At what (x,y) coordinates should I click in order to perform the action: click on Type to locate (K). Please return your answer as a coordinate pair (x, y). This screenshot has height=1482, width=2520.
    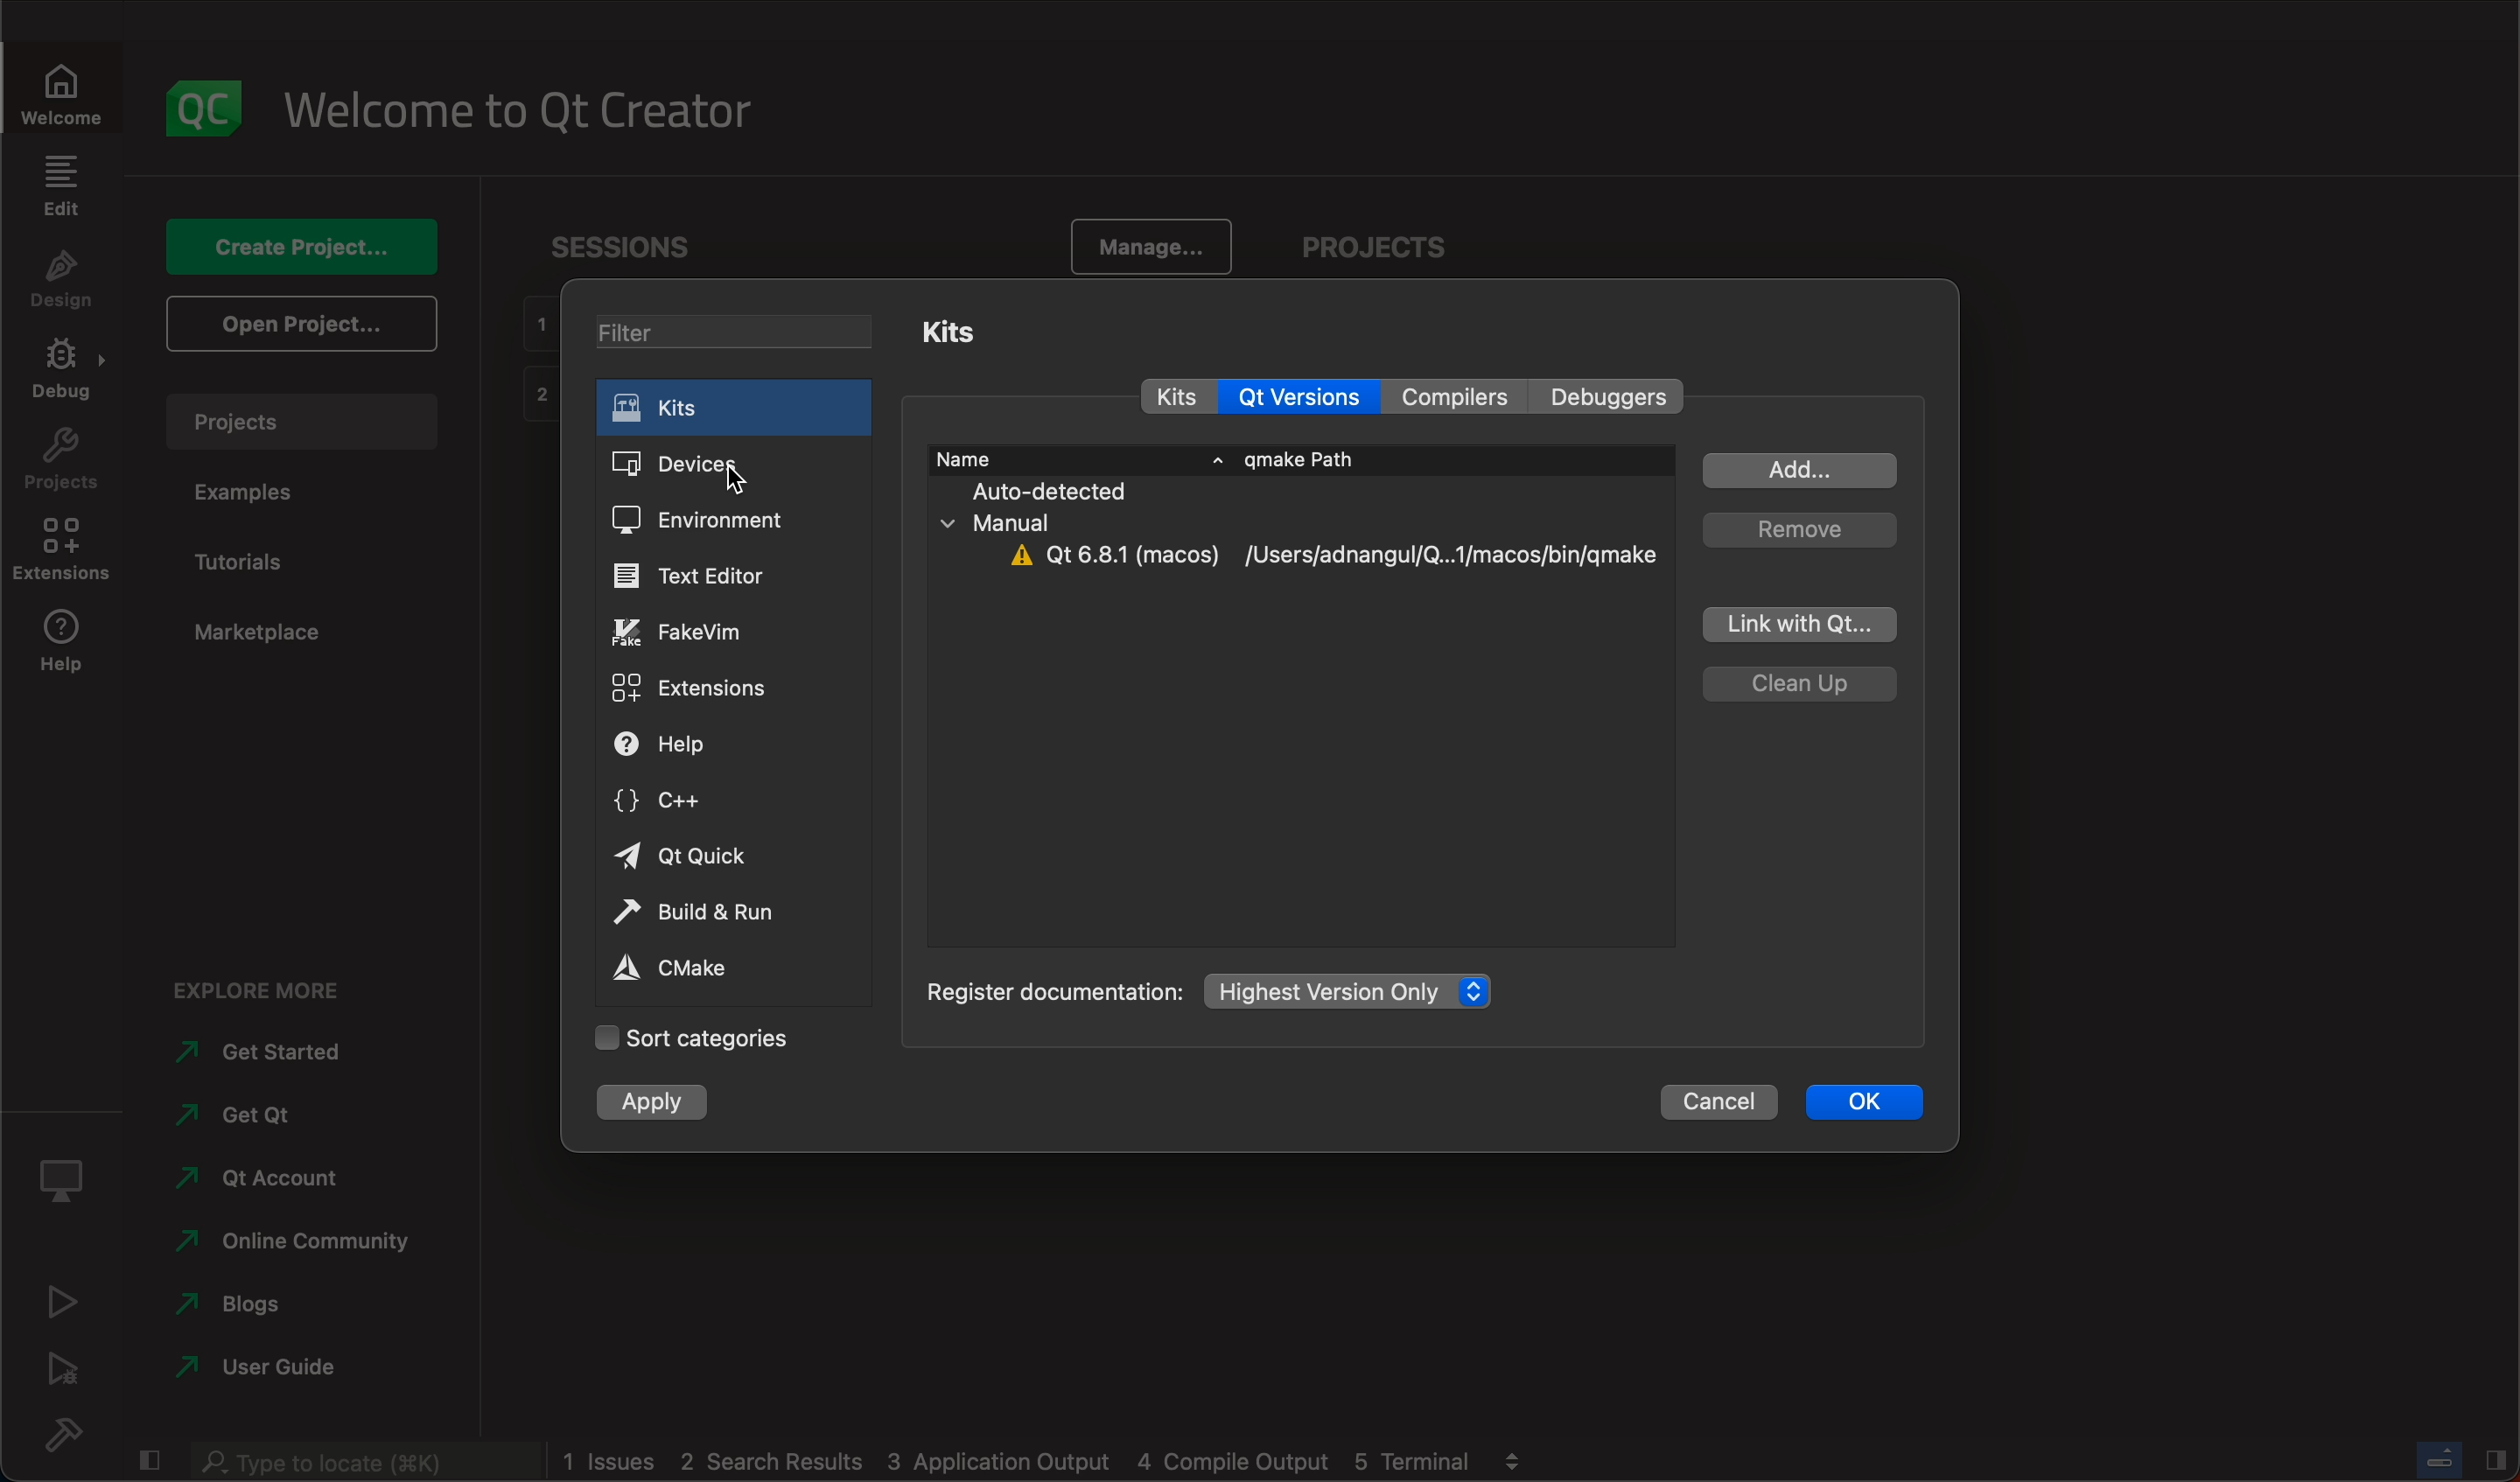
    Looking at the image, I should click on (369, 1463).